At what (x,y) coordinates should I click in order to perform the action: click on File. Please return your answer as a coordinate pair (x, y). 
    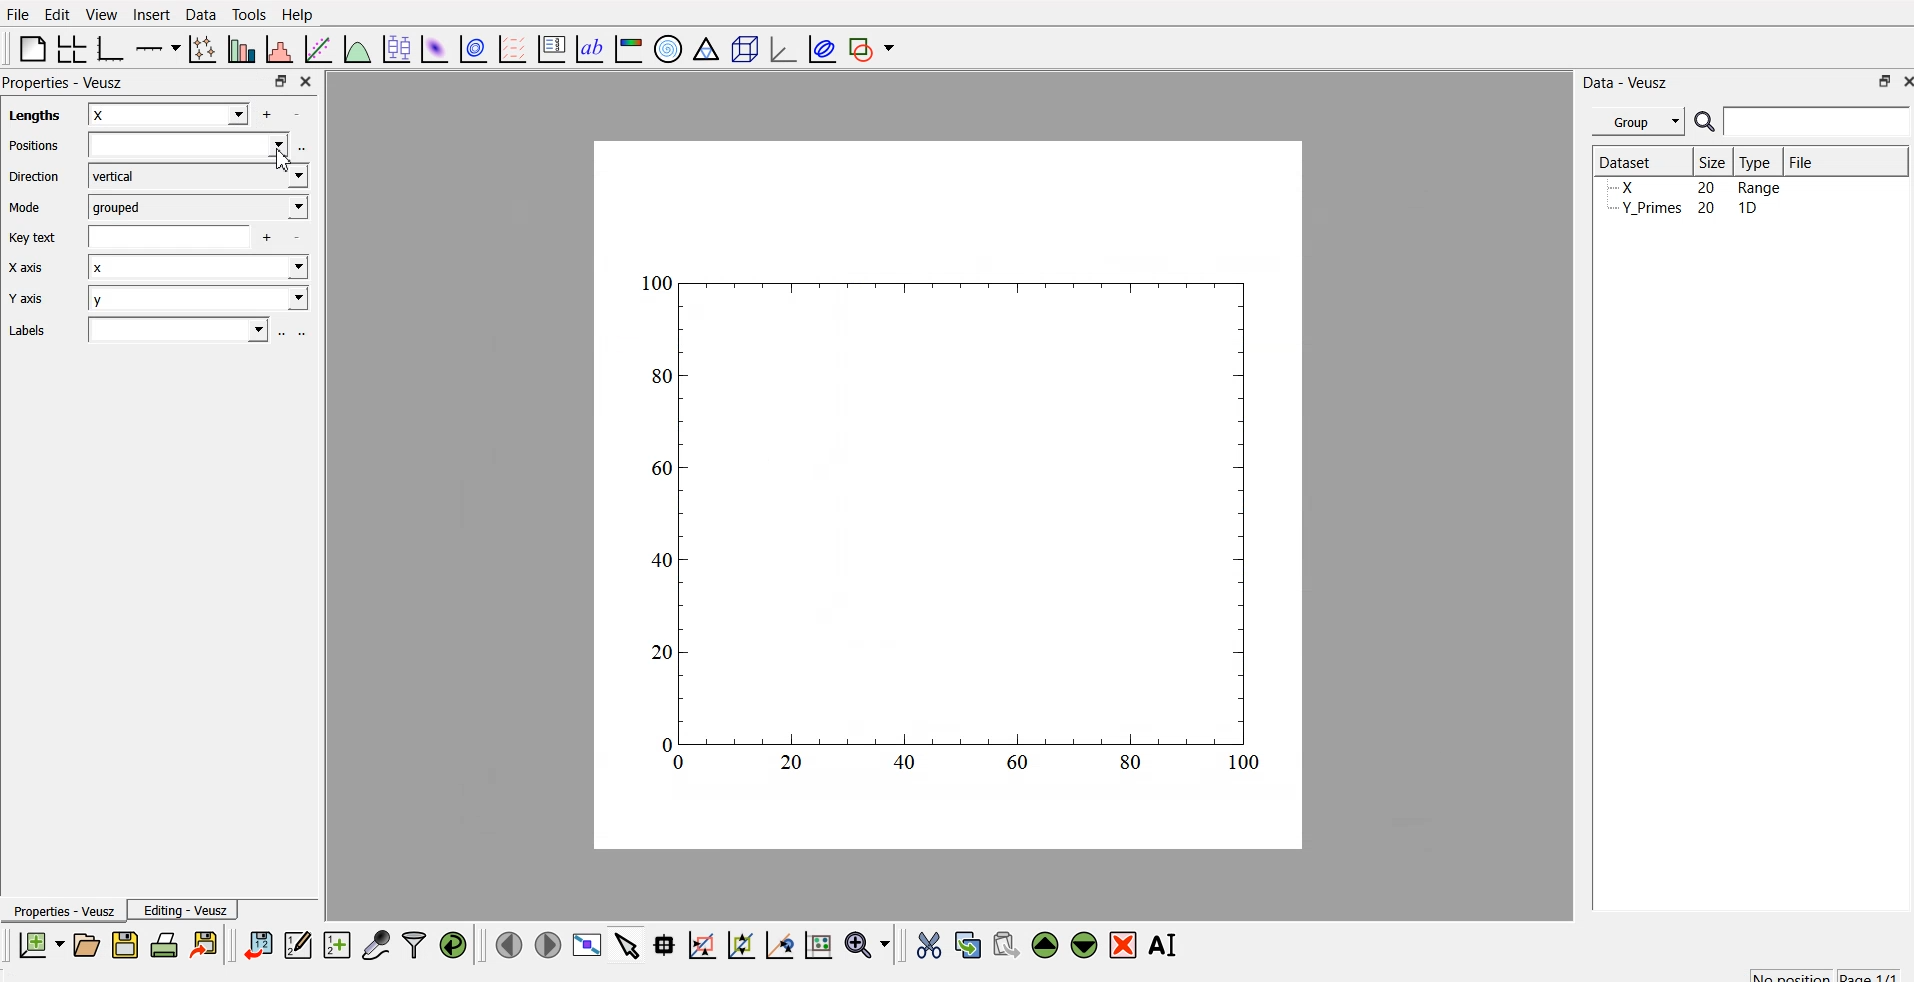
    Looking at the image, I should click on (1800, 159).